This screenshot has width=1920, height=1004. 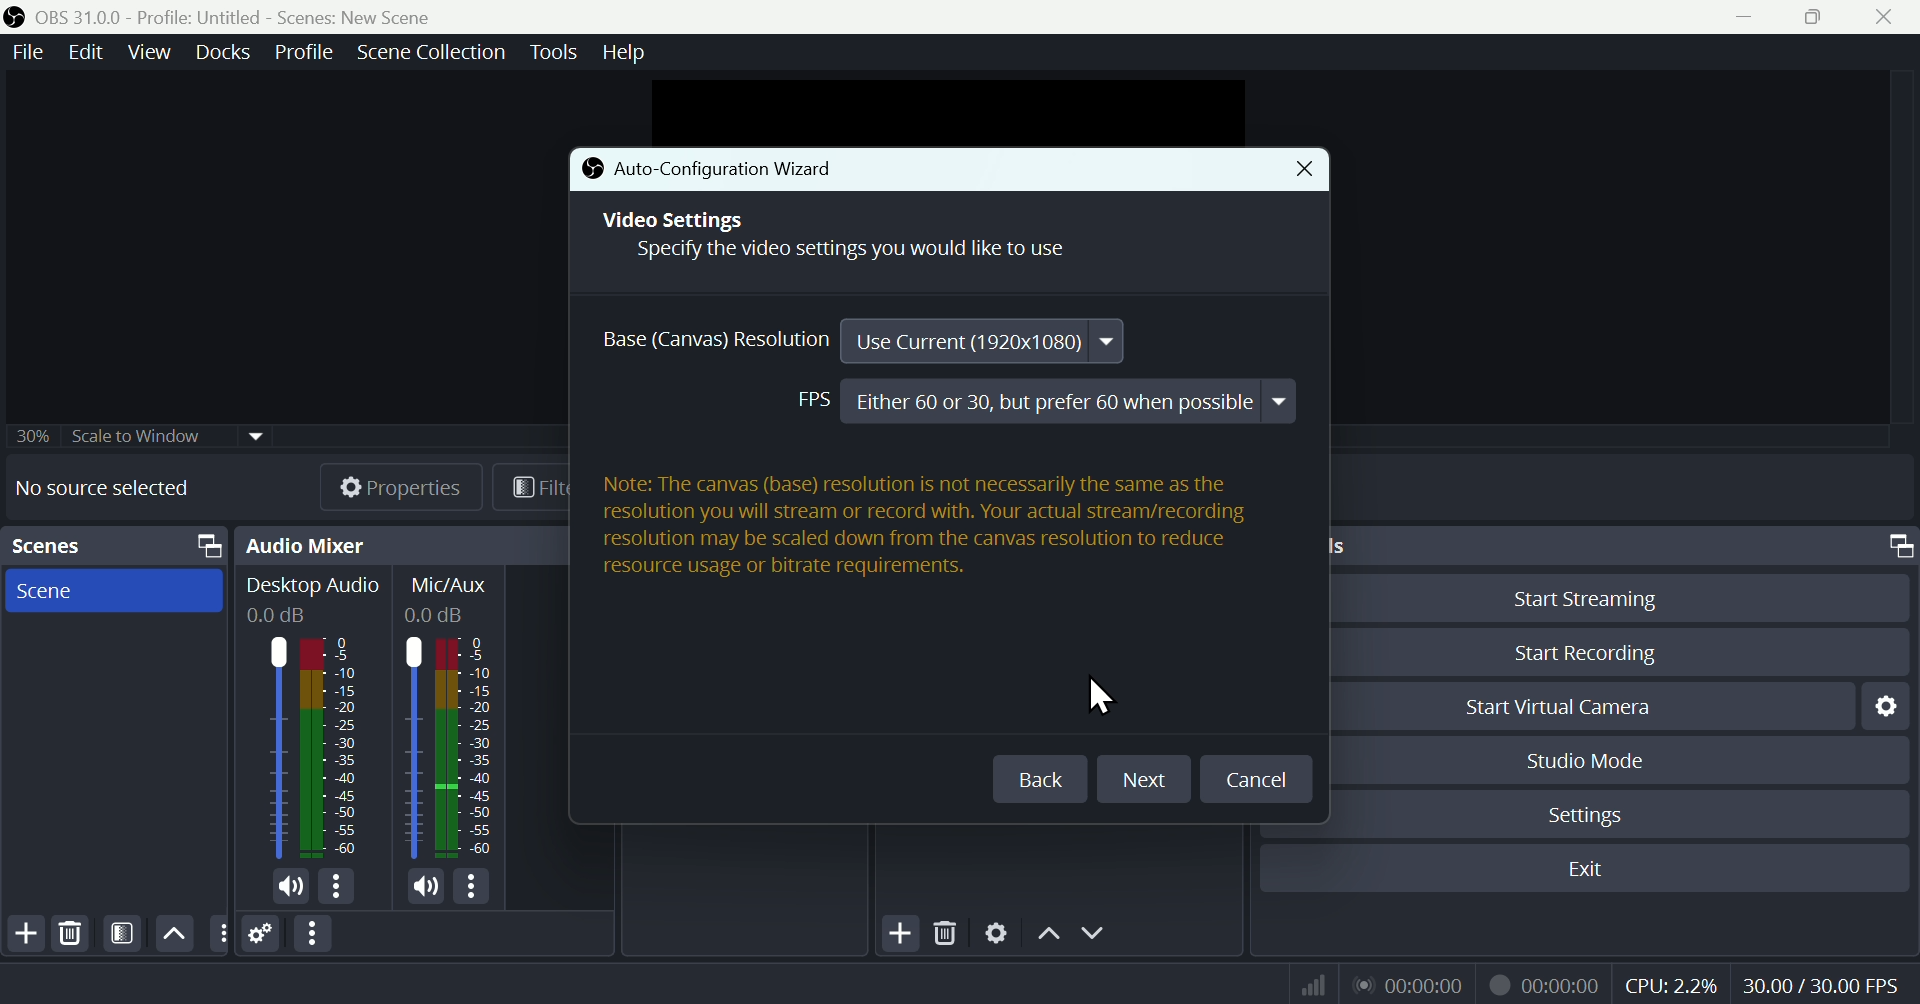 What do you see at coordinates (1819, 17) in the screenshot?
I see `Maximise` at bounding box center [1819, 17].